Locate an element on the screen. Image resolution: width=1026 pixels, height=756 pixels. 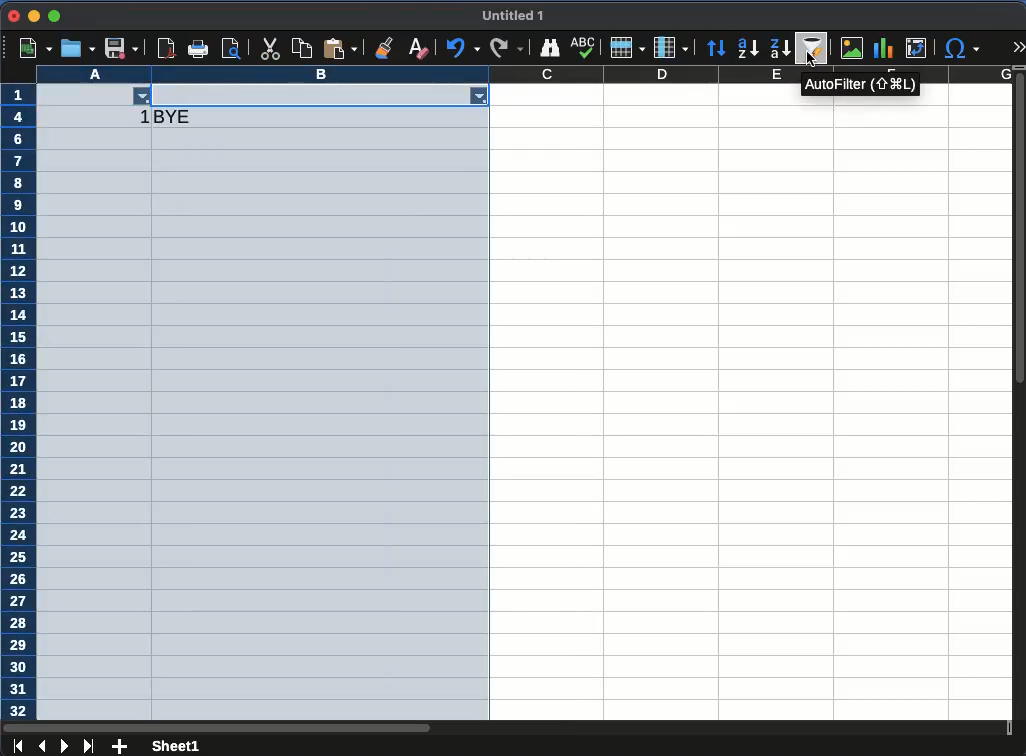
cursor is located at coordinates (812, 57).